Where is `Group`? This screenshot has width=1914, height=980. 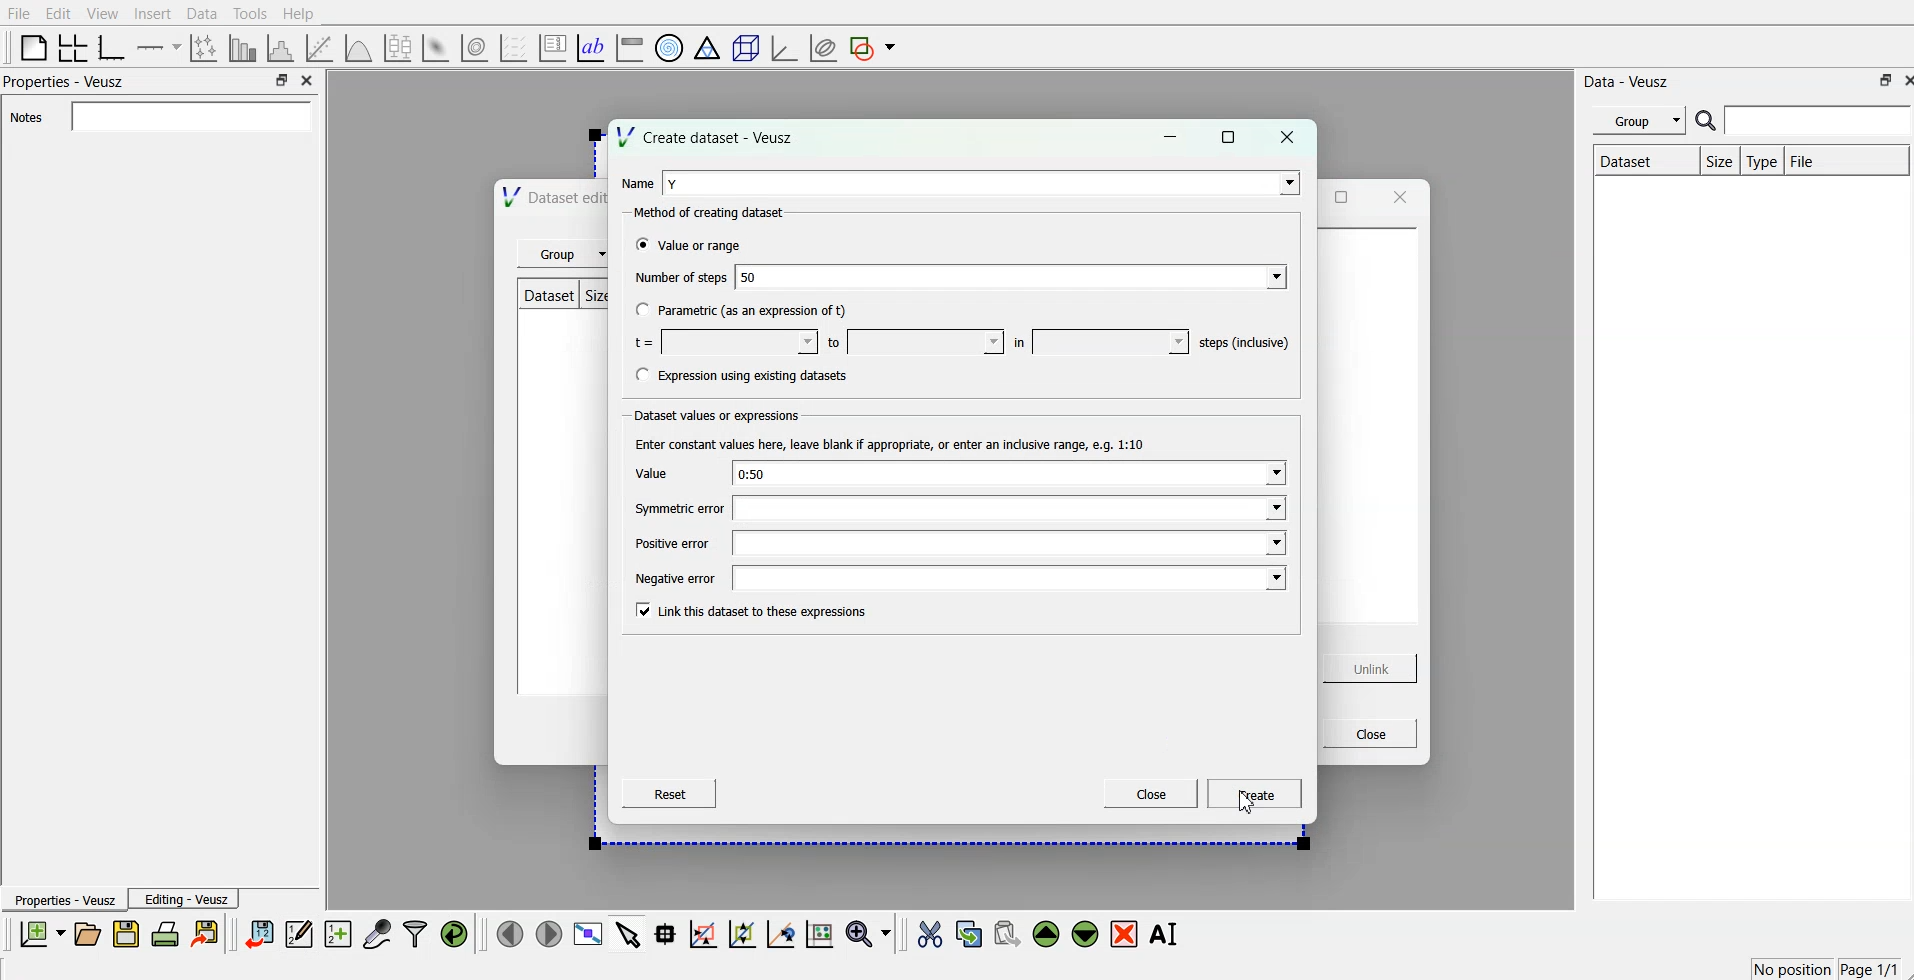 Group is located at coordinates (565, 254).